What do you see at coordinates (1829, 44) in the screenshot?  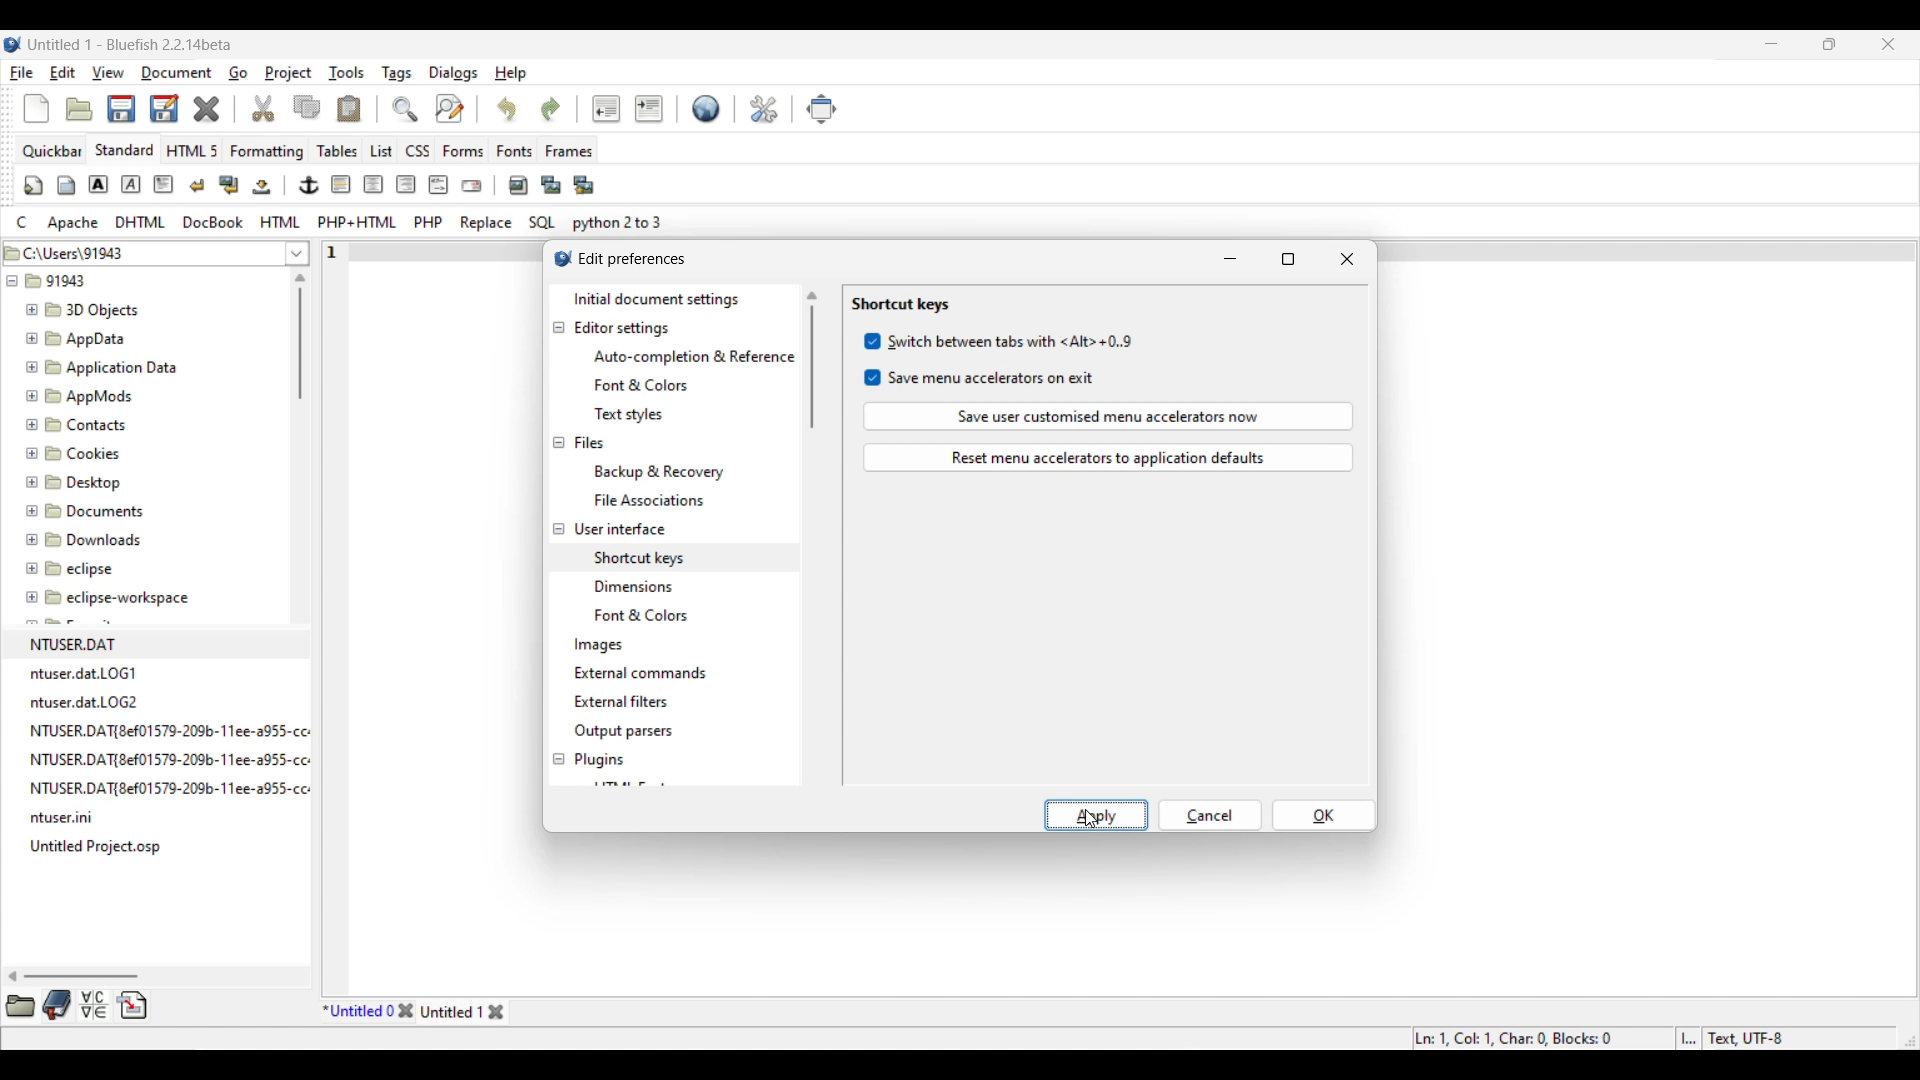 I see `Show in smaller tab` at bounding box center [1829, 44].